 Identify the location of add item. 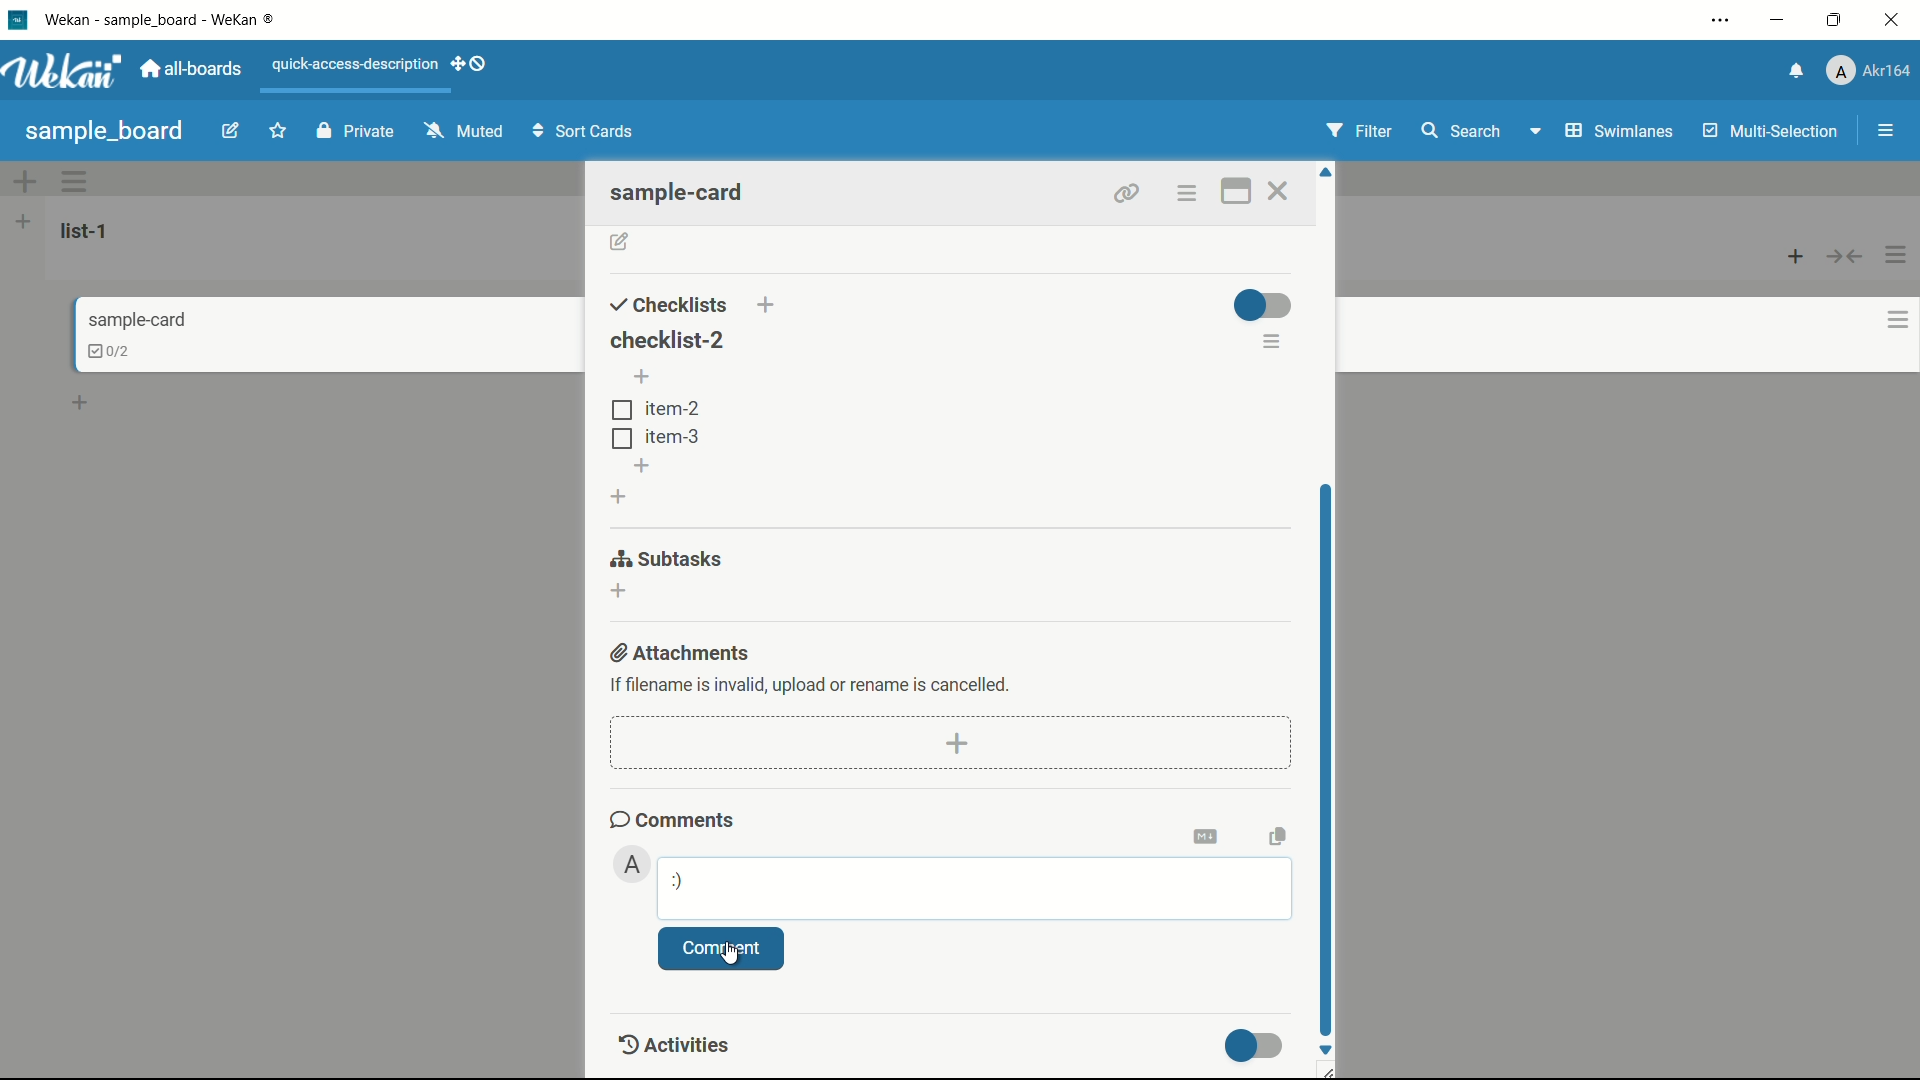
(644, 378).